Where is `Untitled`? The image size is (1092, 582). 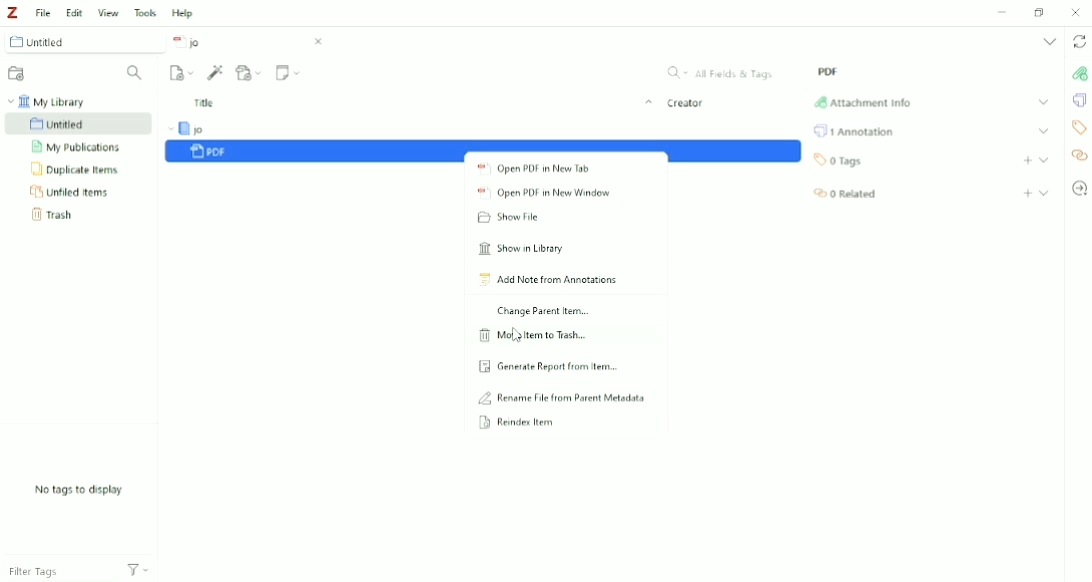
Untitled is located at coordinates (77, 123).